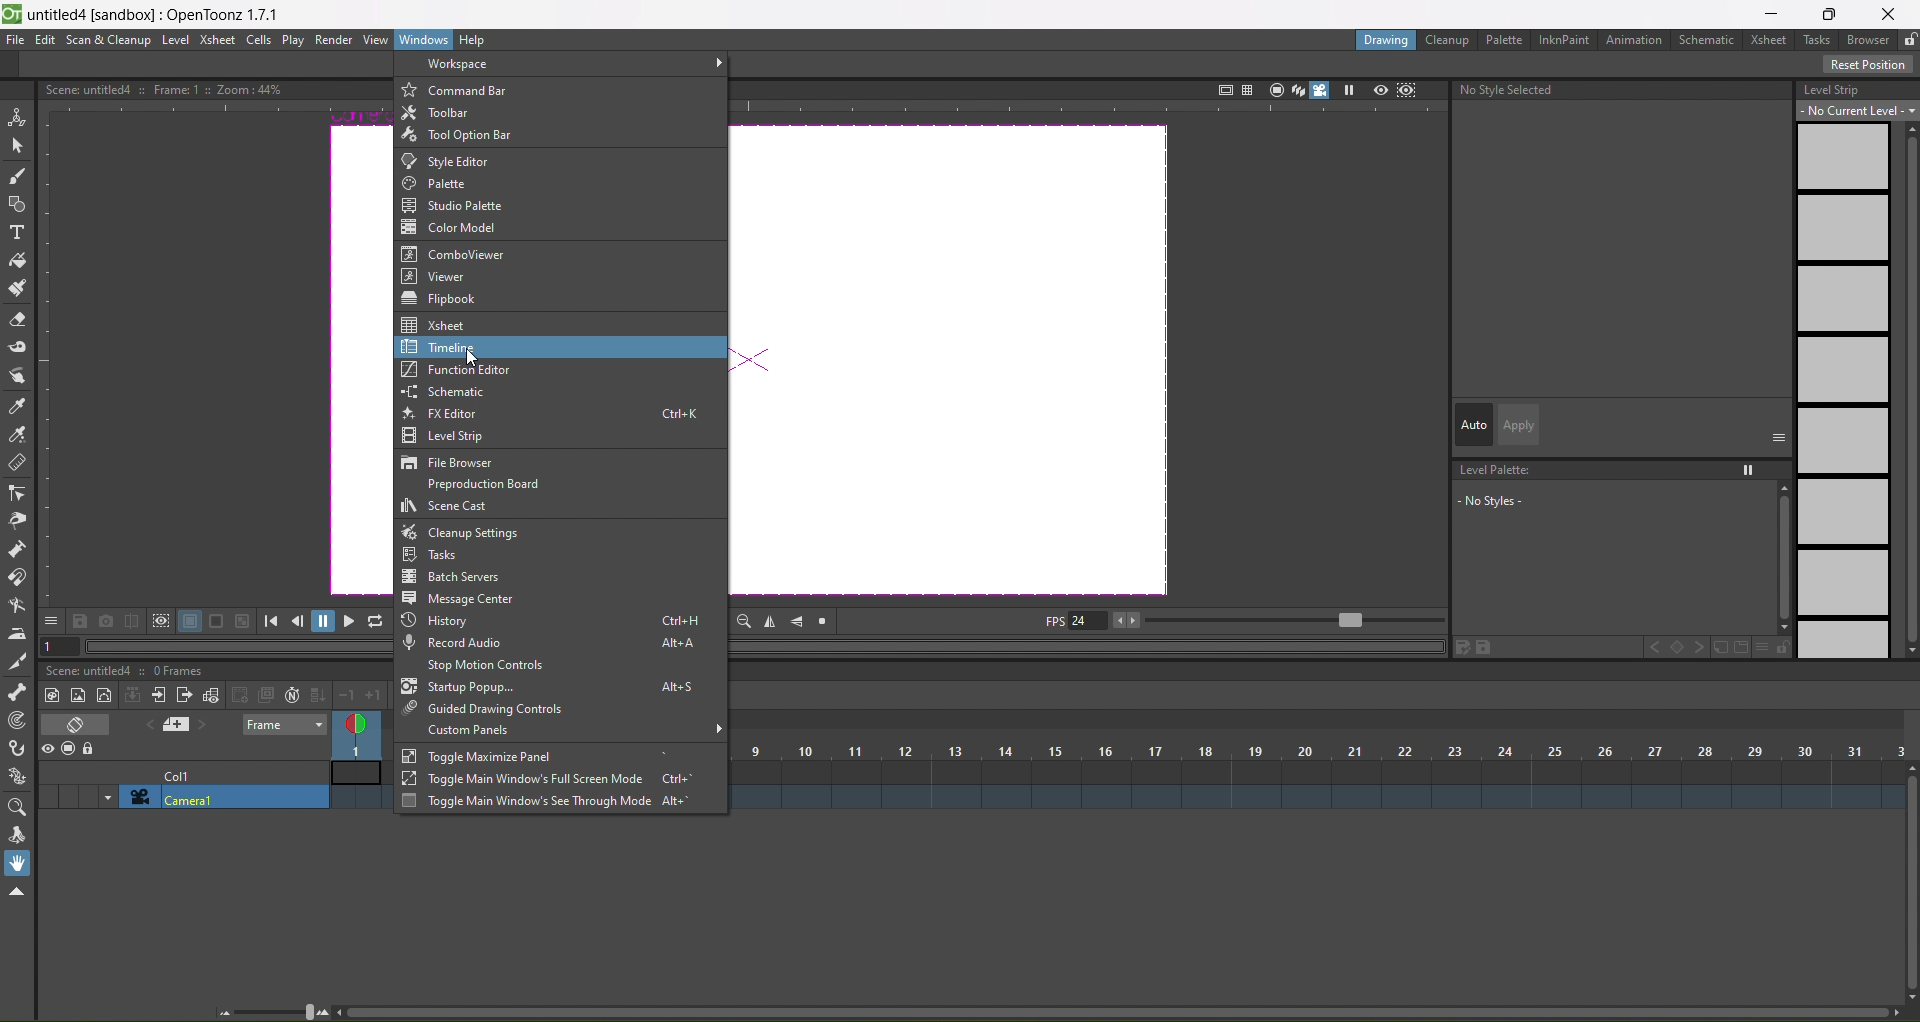 The height and width of the screenshot is (1022, 1920). I want to click on tasks, so click(1820, 39).